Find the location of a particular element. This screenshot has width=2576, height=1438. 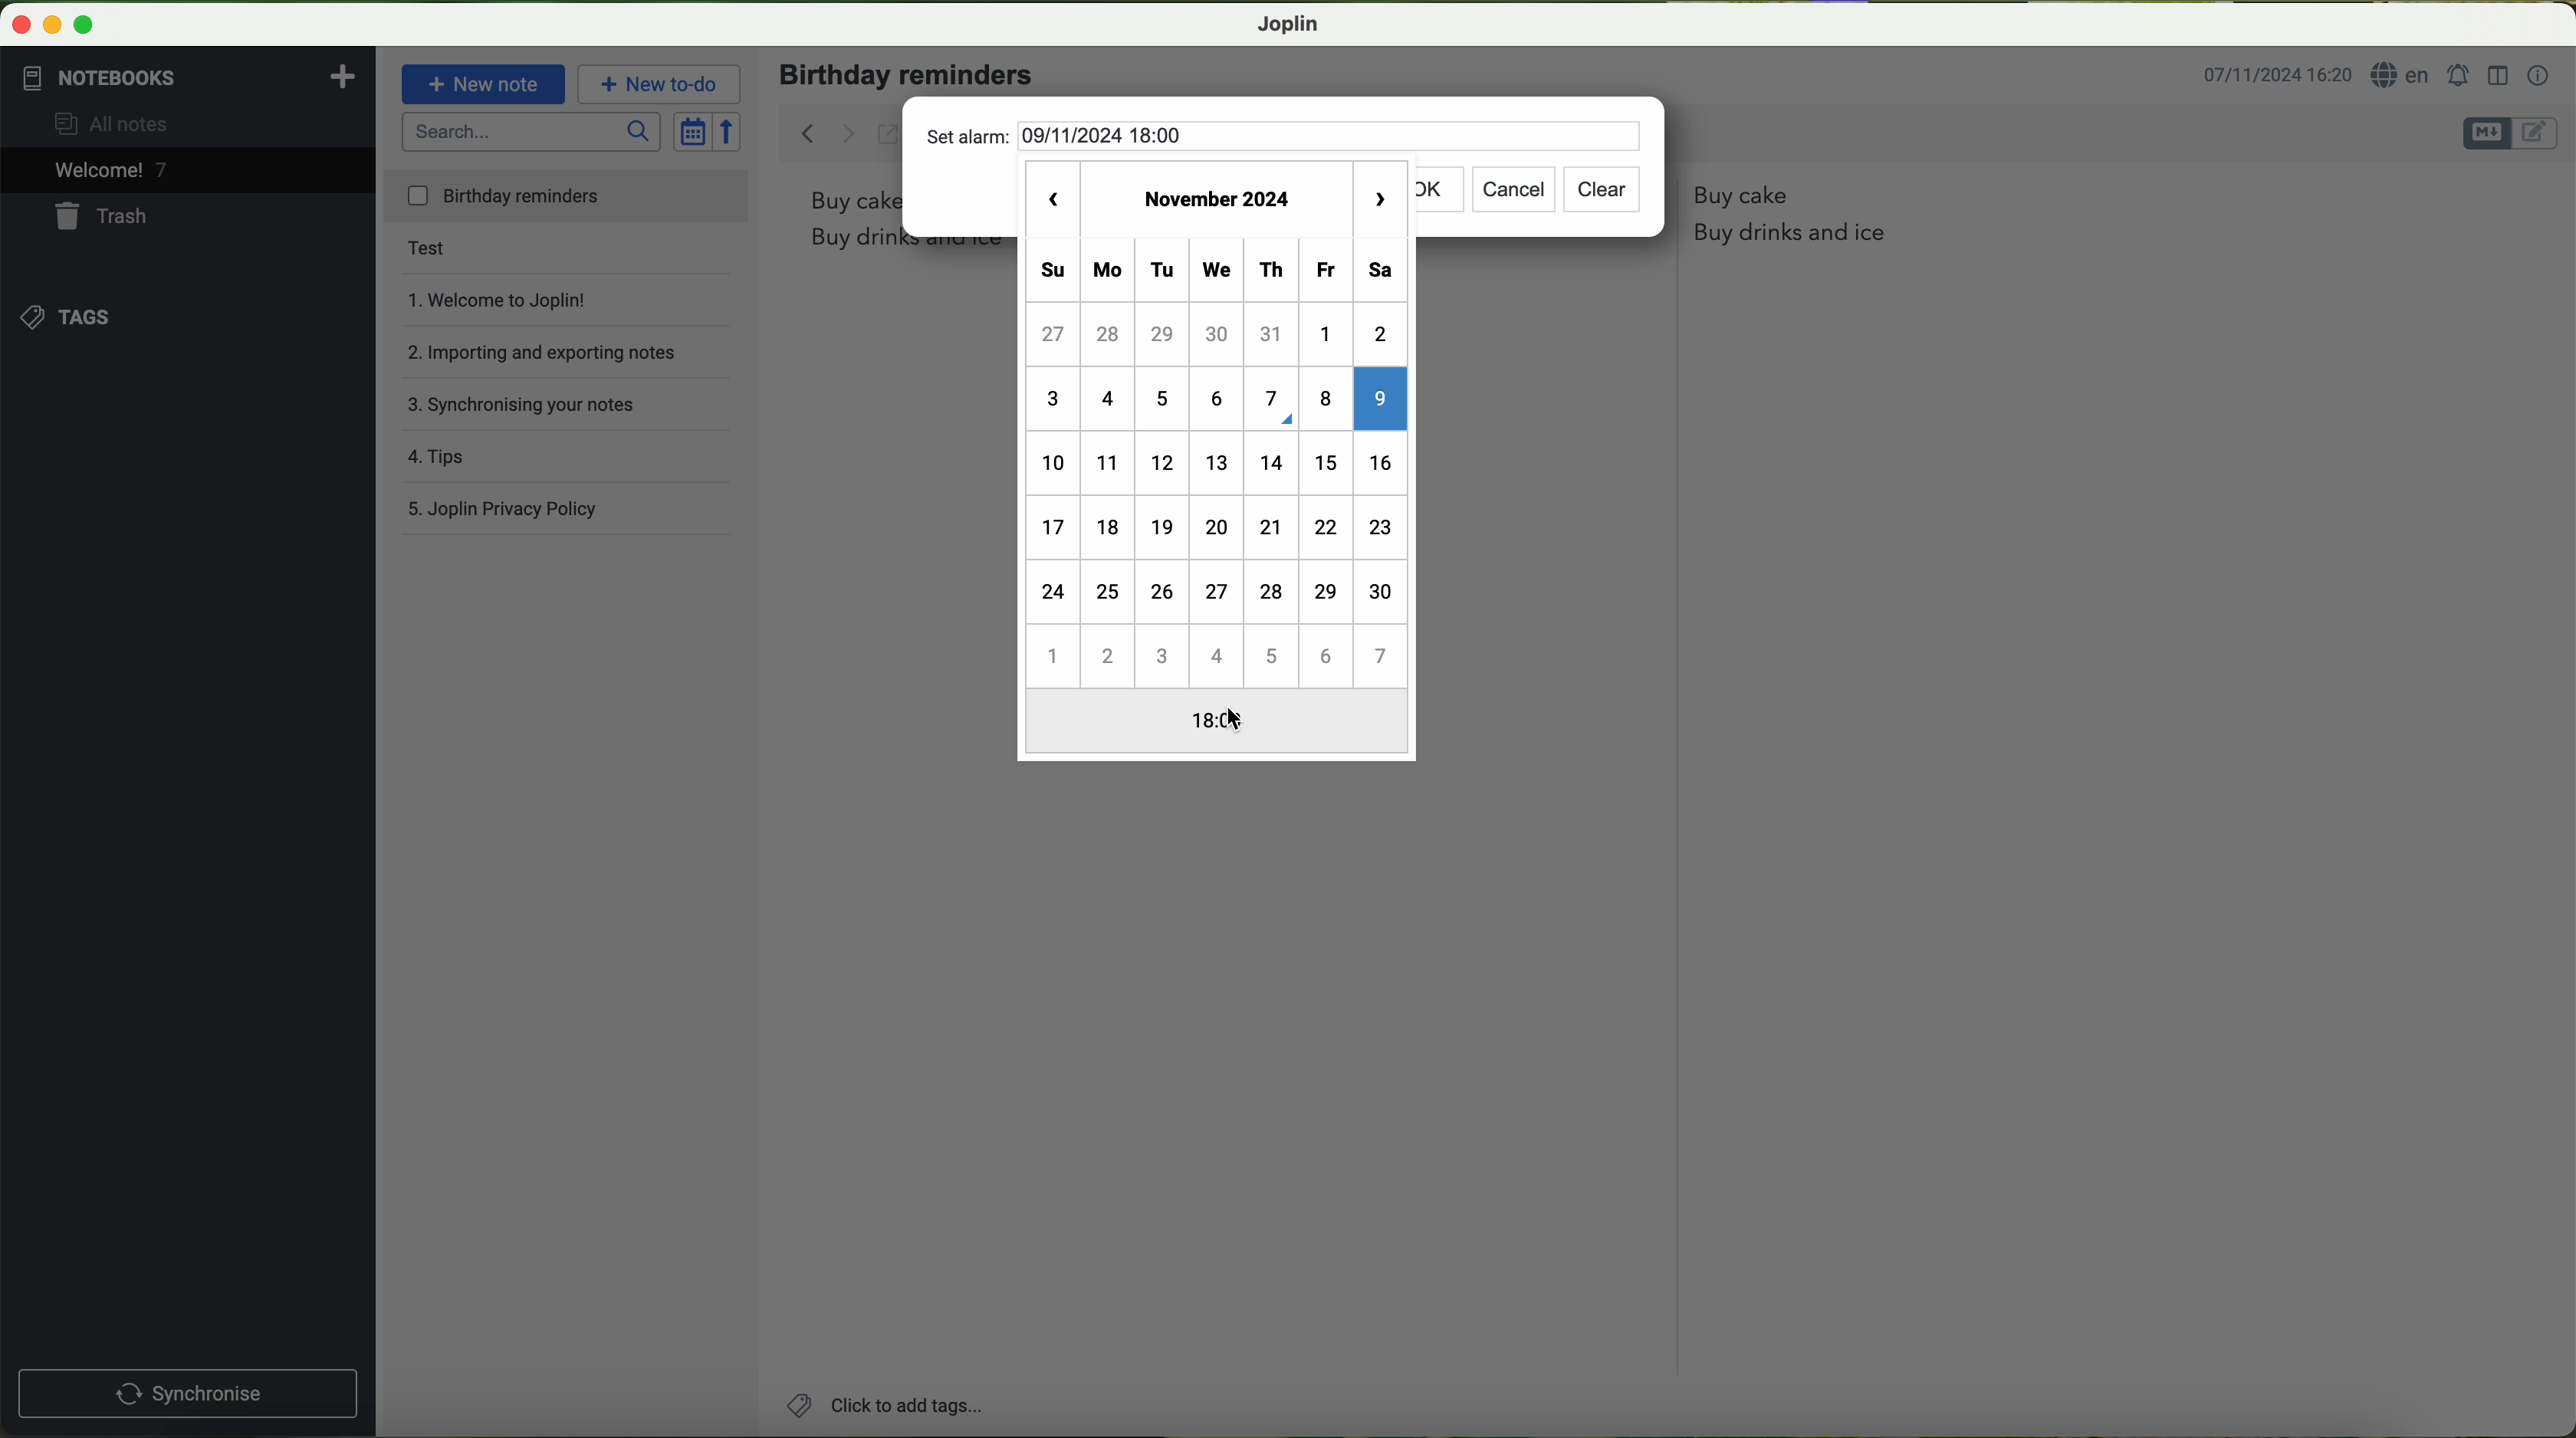

new note button is located at coordinates (481, 84).